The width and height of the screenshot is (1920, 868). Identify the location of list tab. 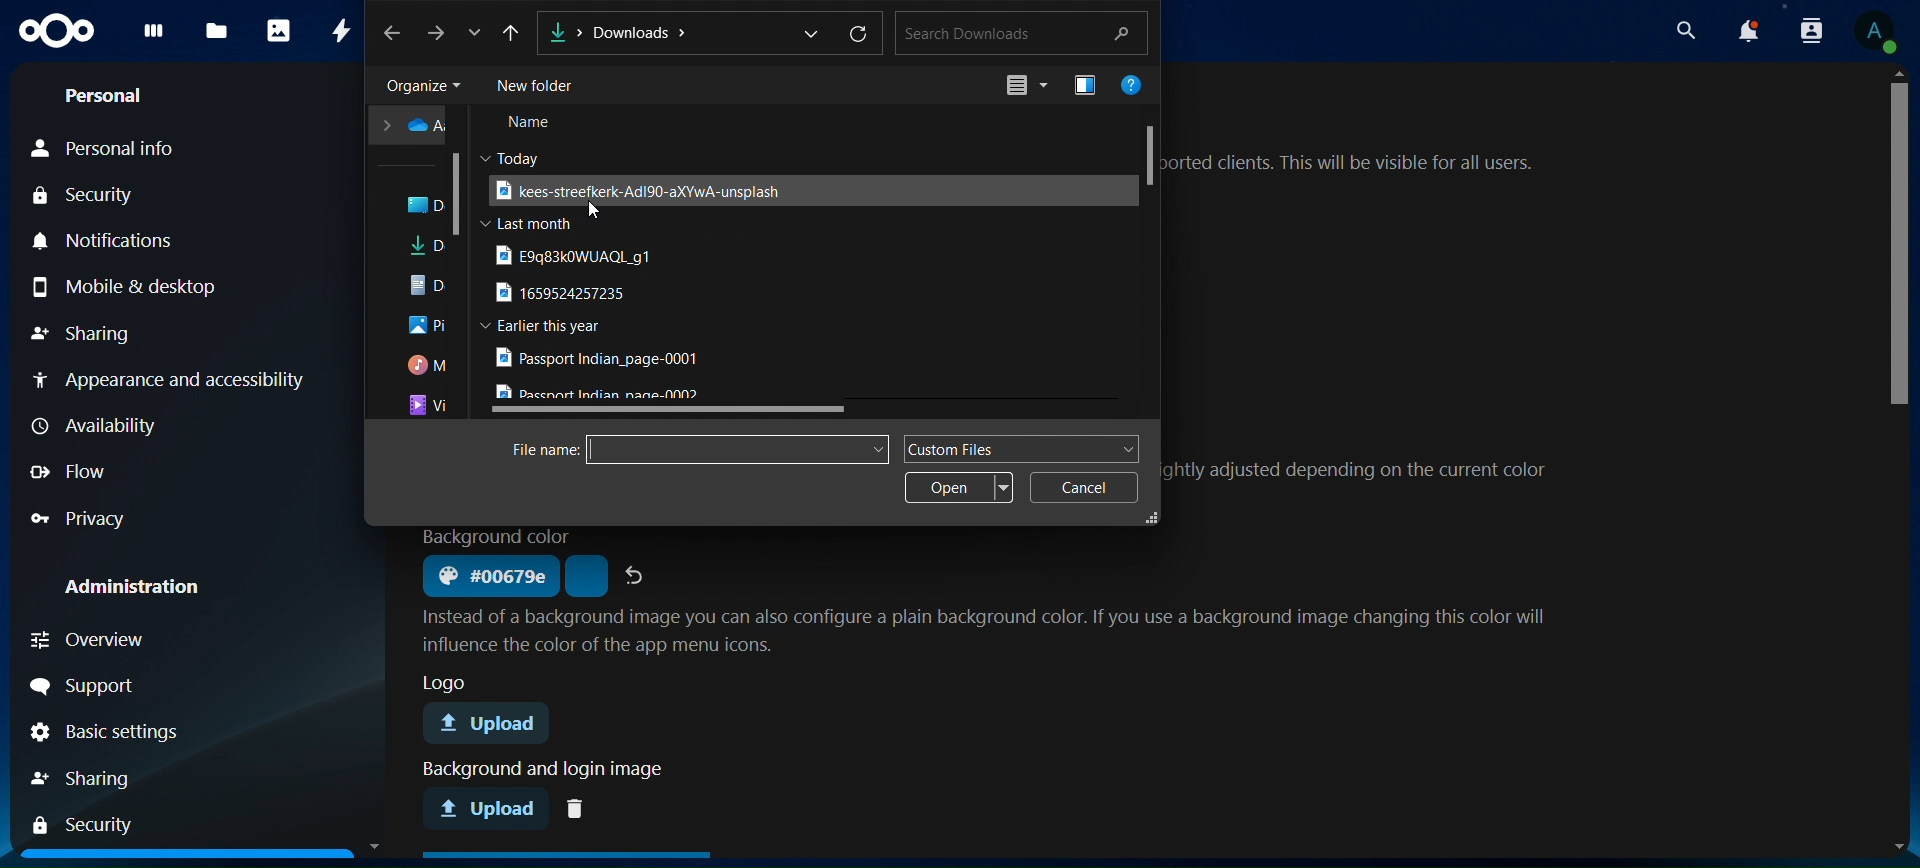
(479, 35).